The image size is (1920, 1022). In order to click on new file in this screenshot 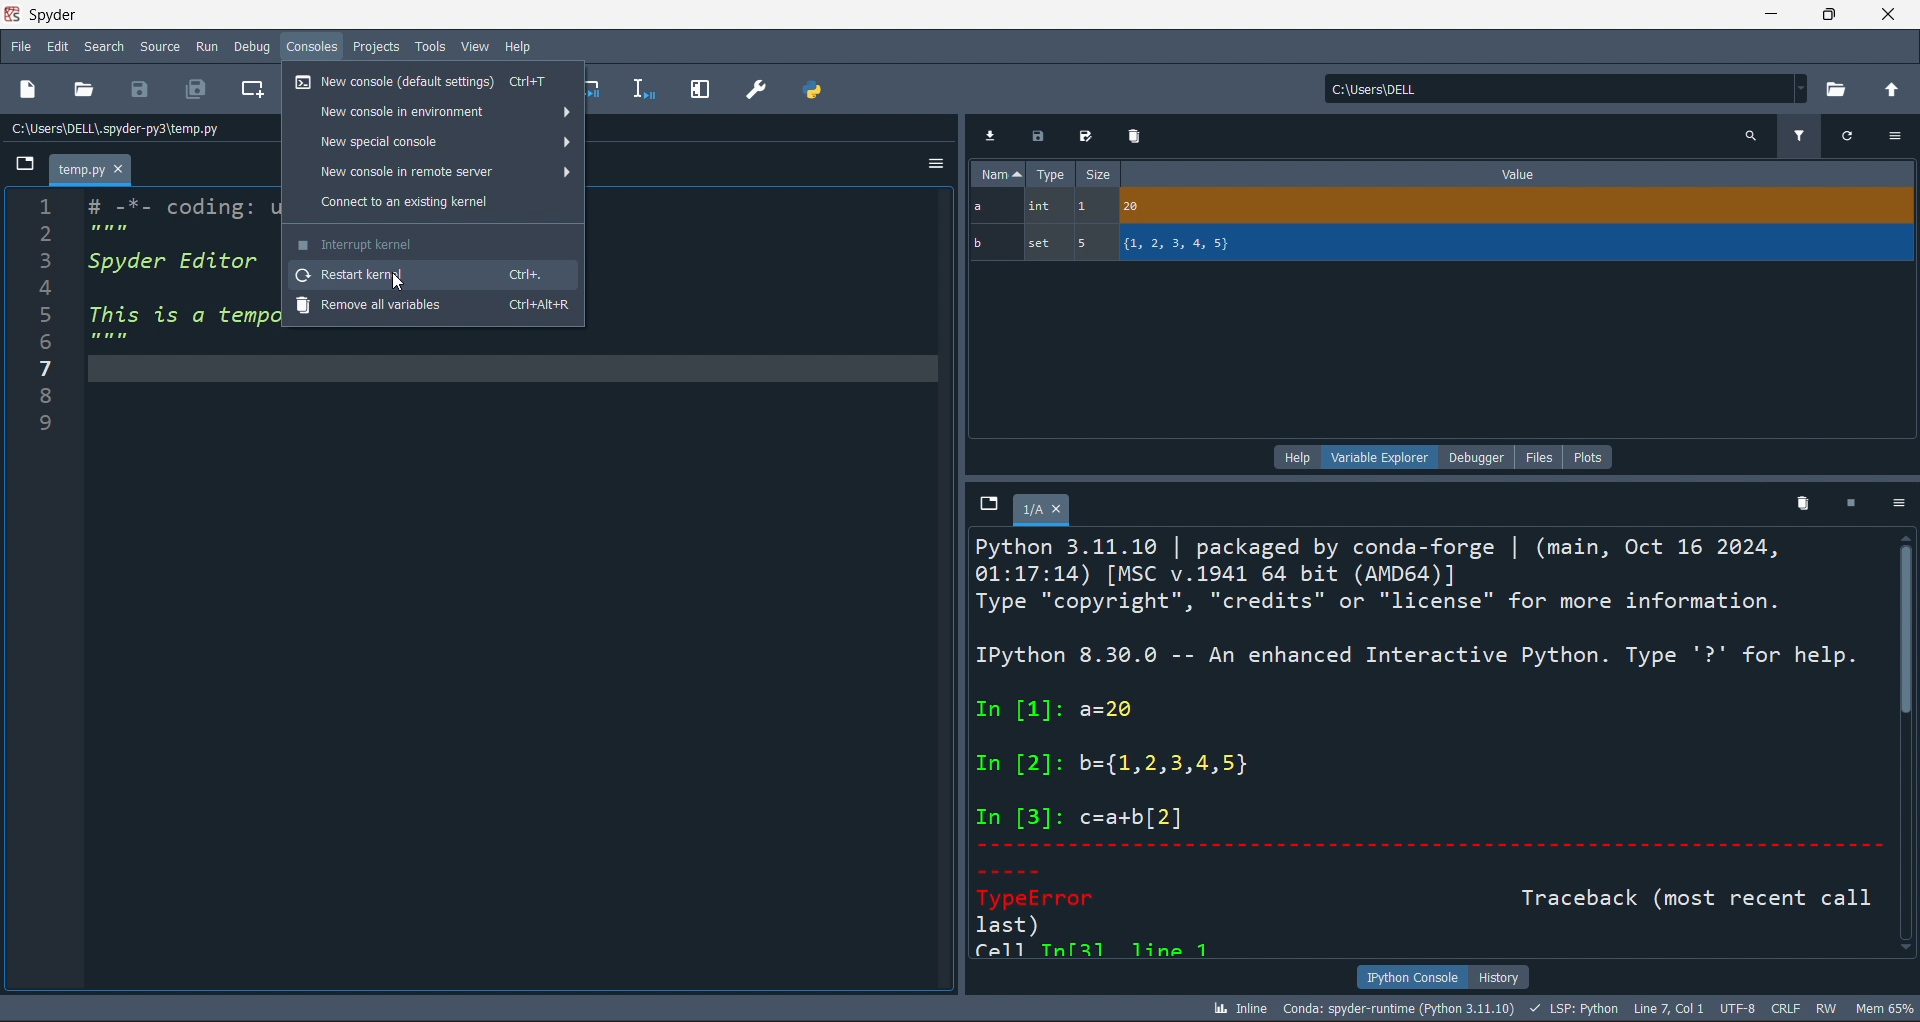, I will do `click(28, 91)`.